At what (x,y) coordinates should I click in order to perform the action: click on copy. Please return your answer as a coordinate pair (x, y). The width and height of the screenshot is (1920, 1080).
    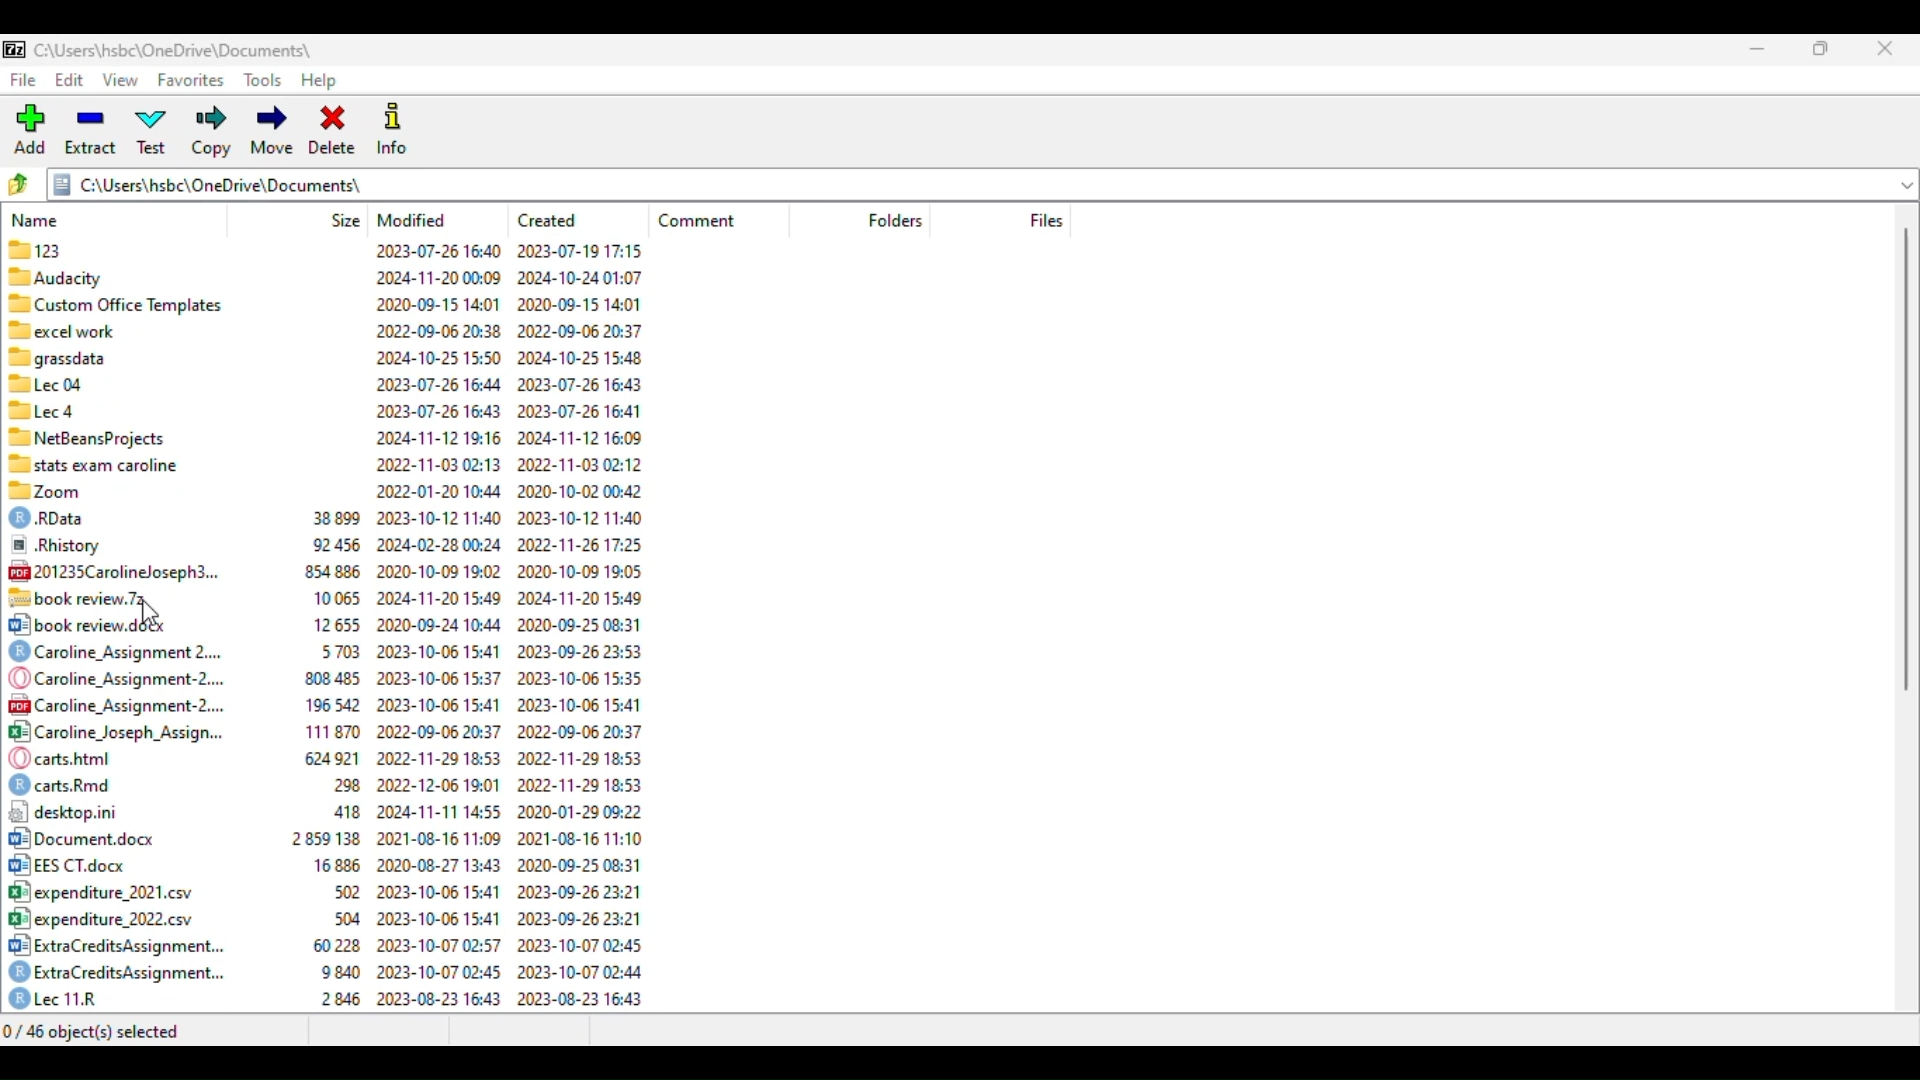
    Looking at the image, I should click on (211, 132).